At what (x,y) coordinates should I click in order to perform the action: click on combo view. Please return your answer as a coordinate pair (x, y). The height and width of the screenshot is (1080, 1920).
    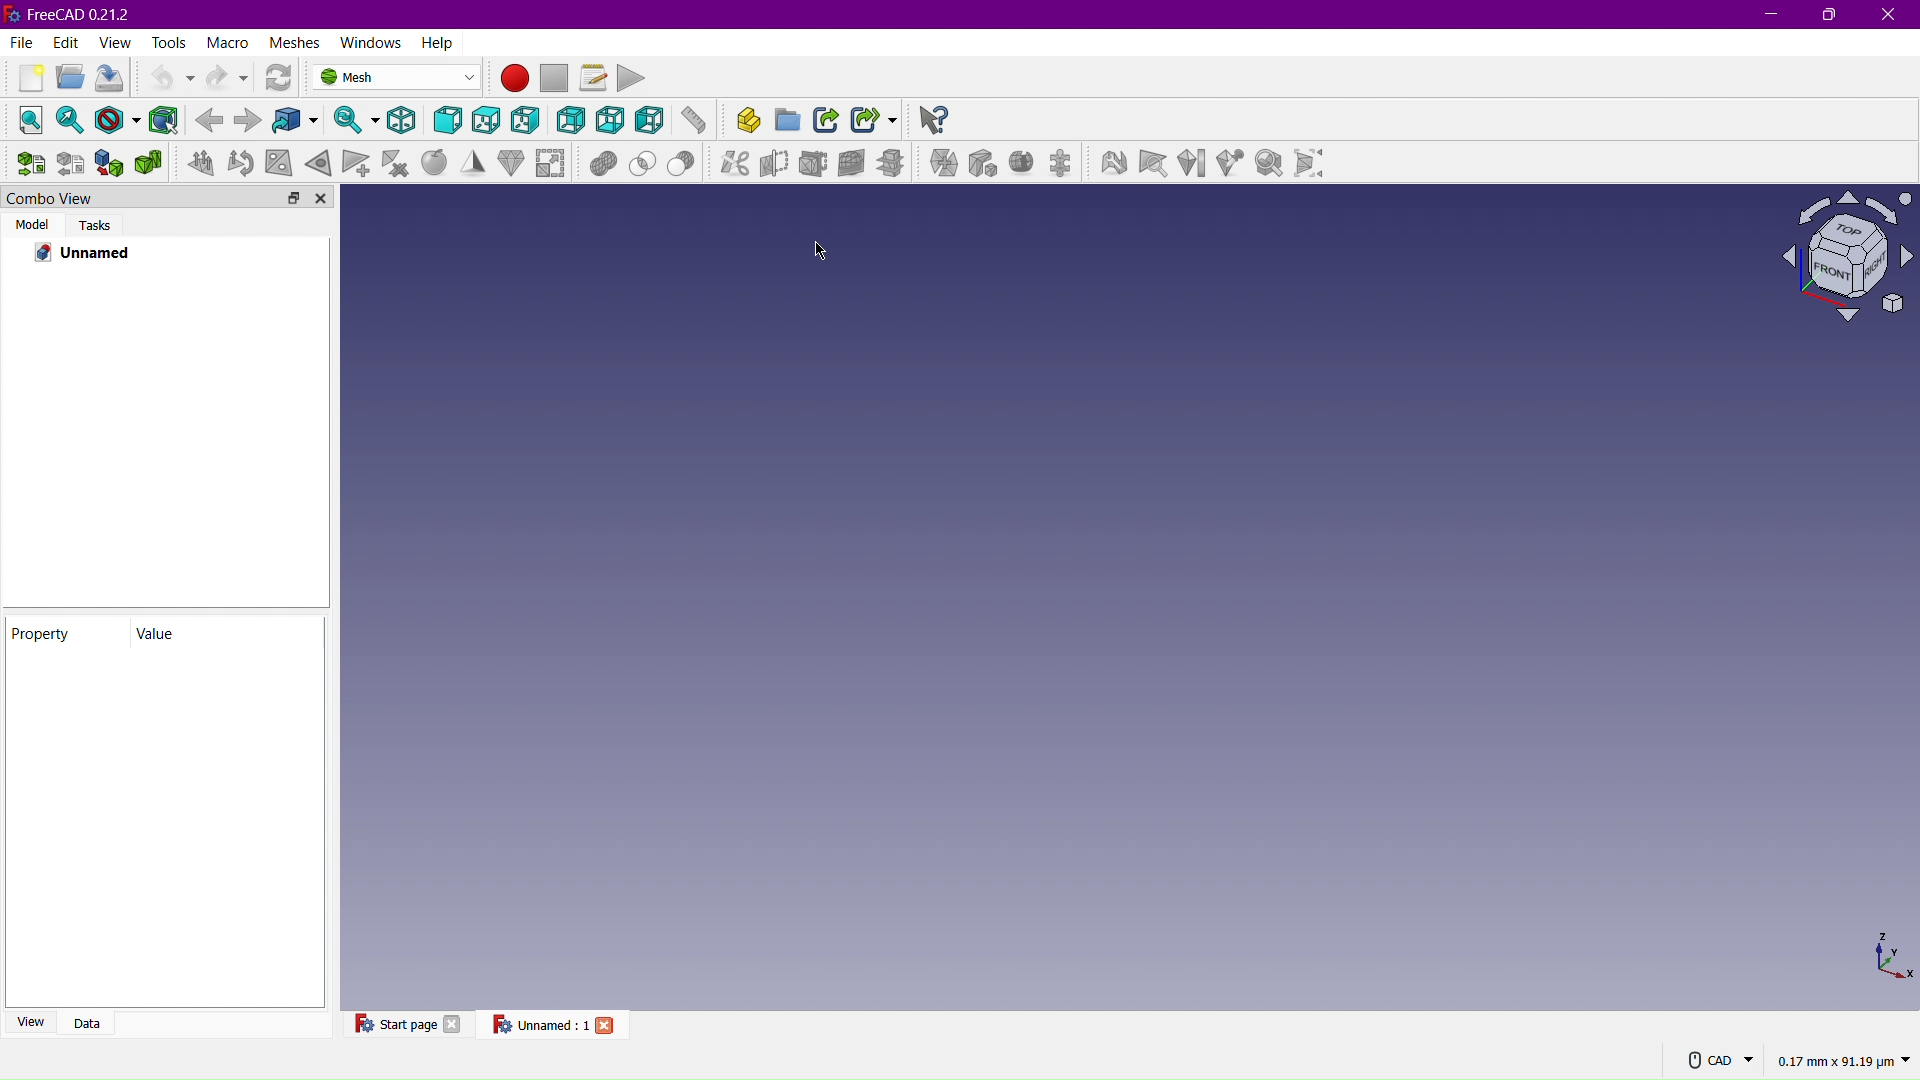
    Looking at the image, I should click on (100, 197).